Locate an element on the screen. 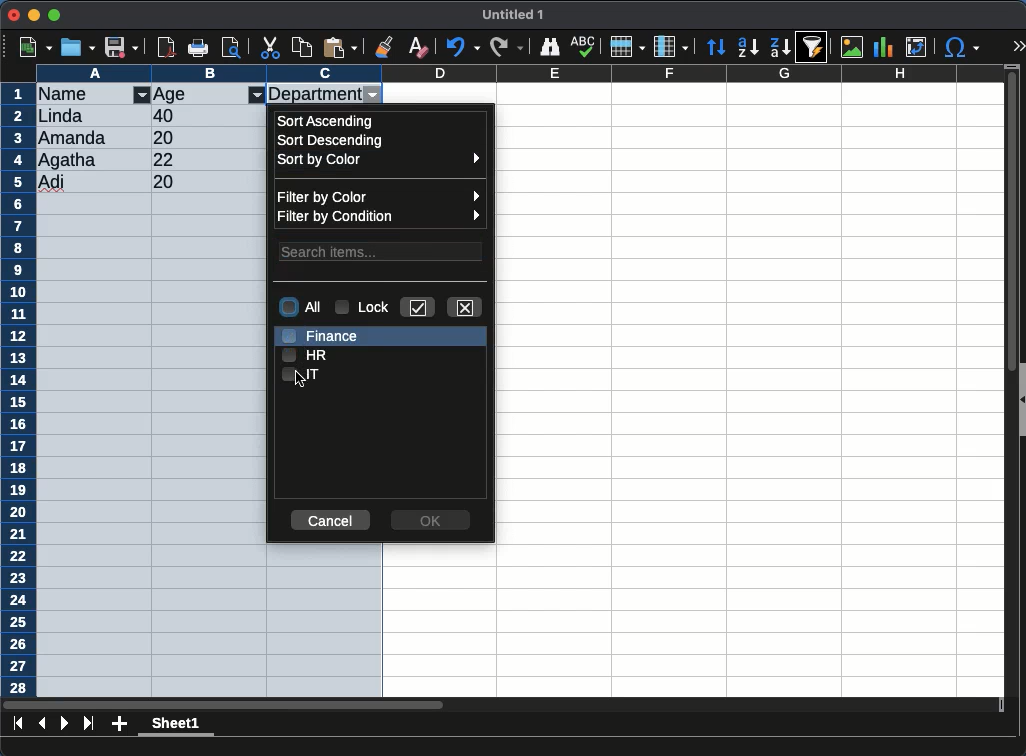 The image size is (1026, 756). expand is located at coordinates (1018, 48).